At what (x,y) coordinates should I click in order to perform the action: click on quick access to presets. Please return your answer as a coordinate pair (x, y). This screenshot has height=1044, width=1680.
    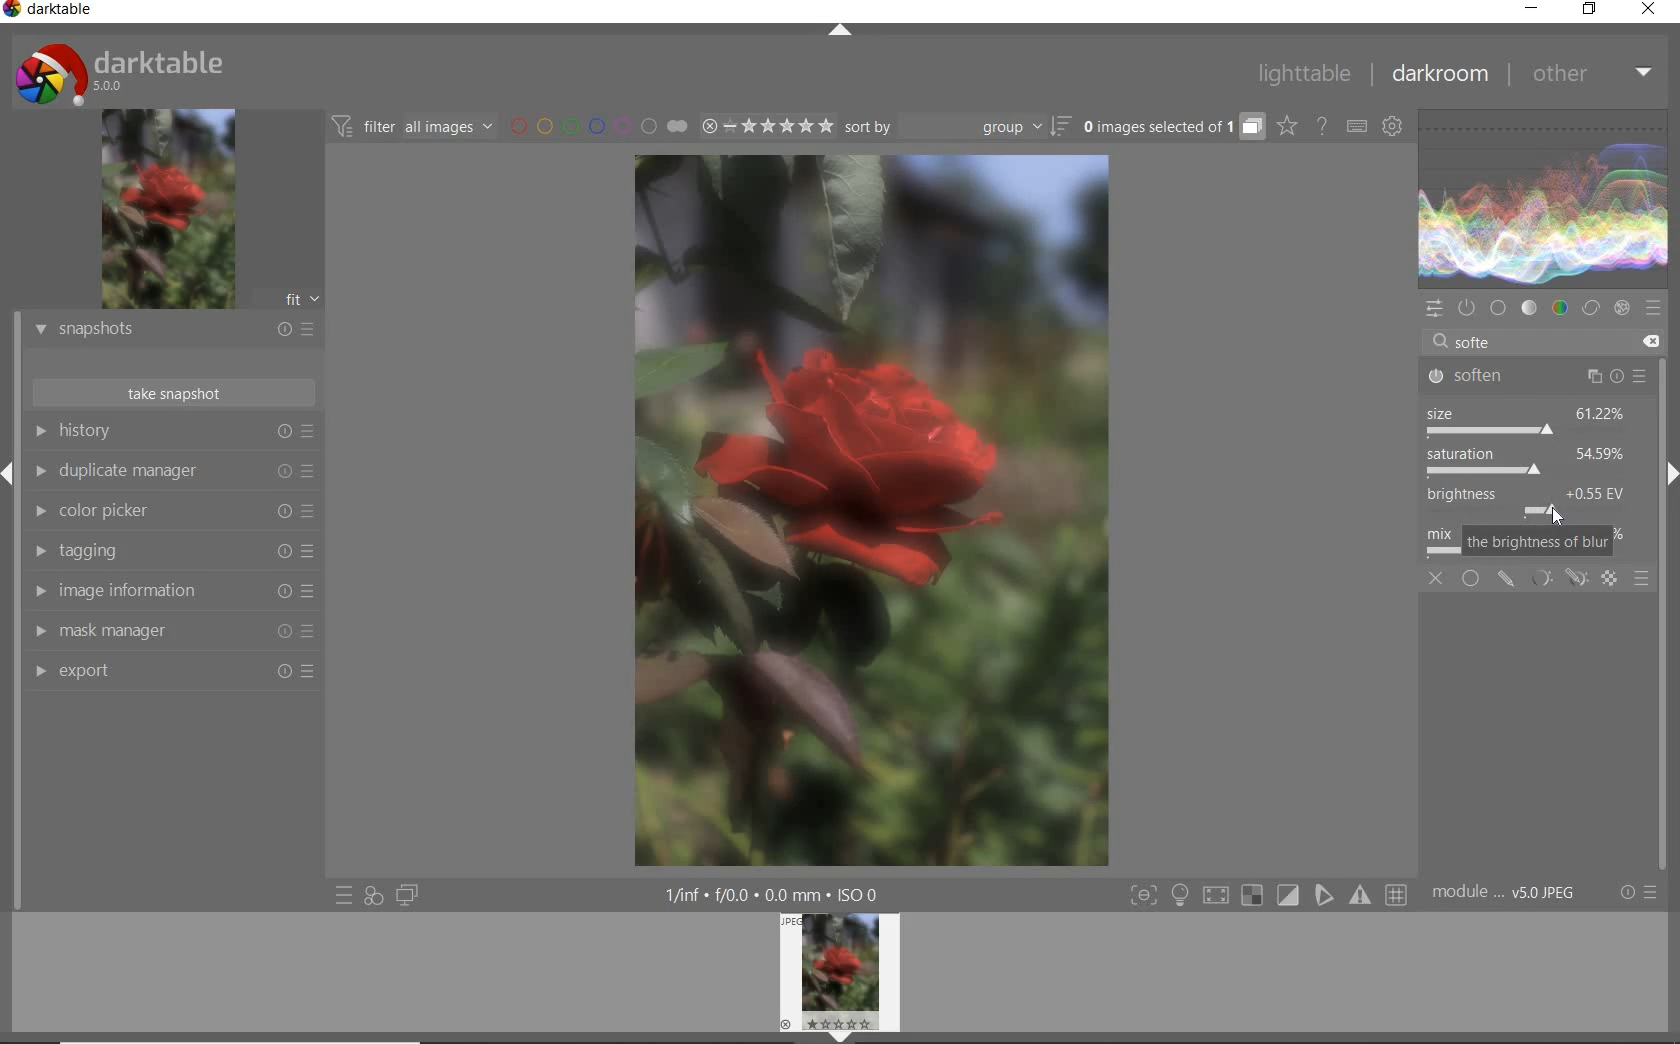
    Looking at the image, I should click on (344, 896).